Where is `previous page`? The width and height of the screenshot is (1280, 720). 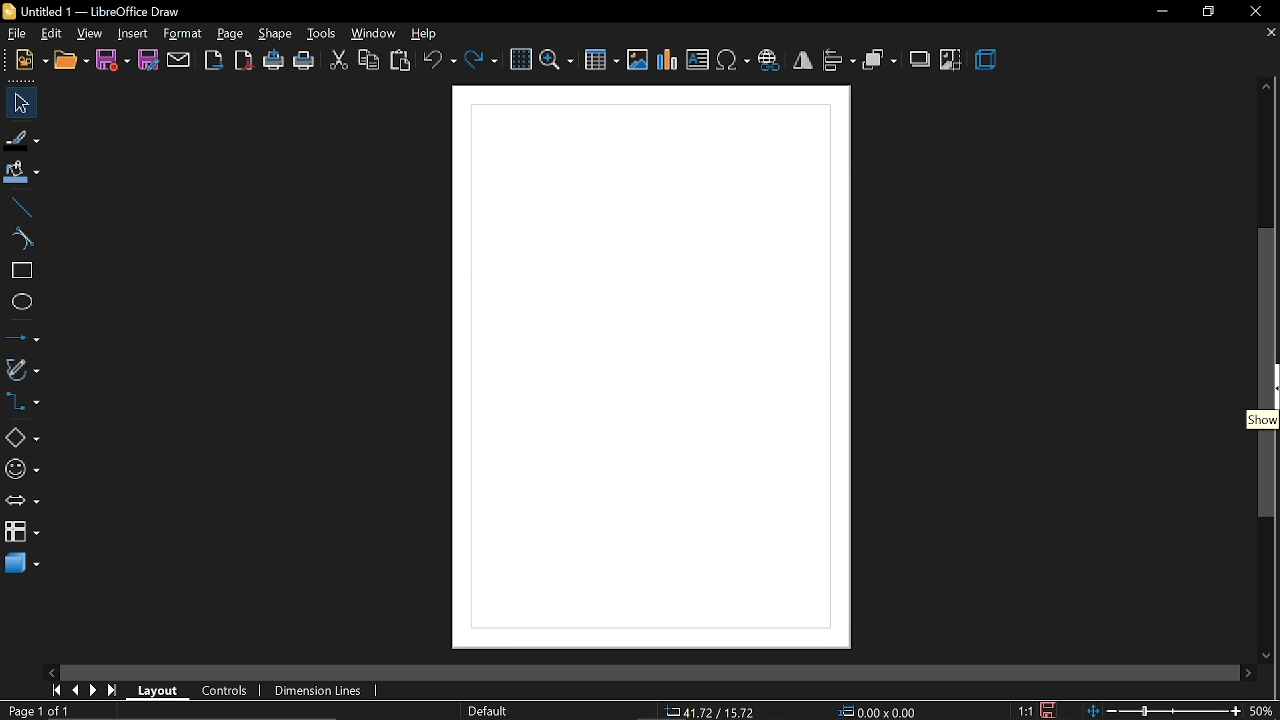 previous page is located at coordinates (75, 691).